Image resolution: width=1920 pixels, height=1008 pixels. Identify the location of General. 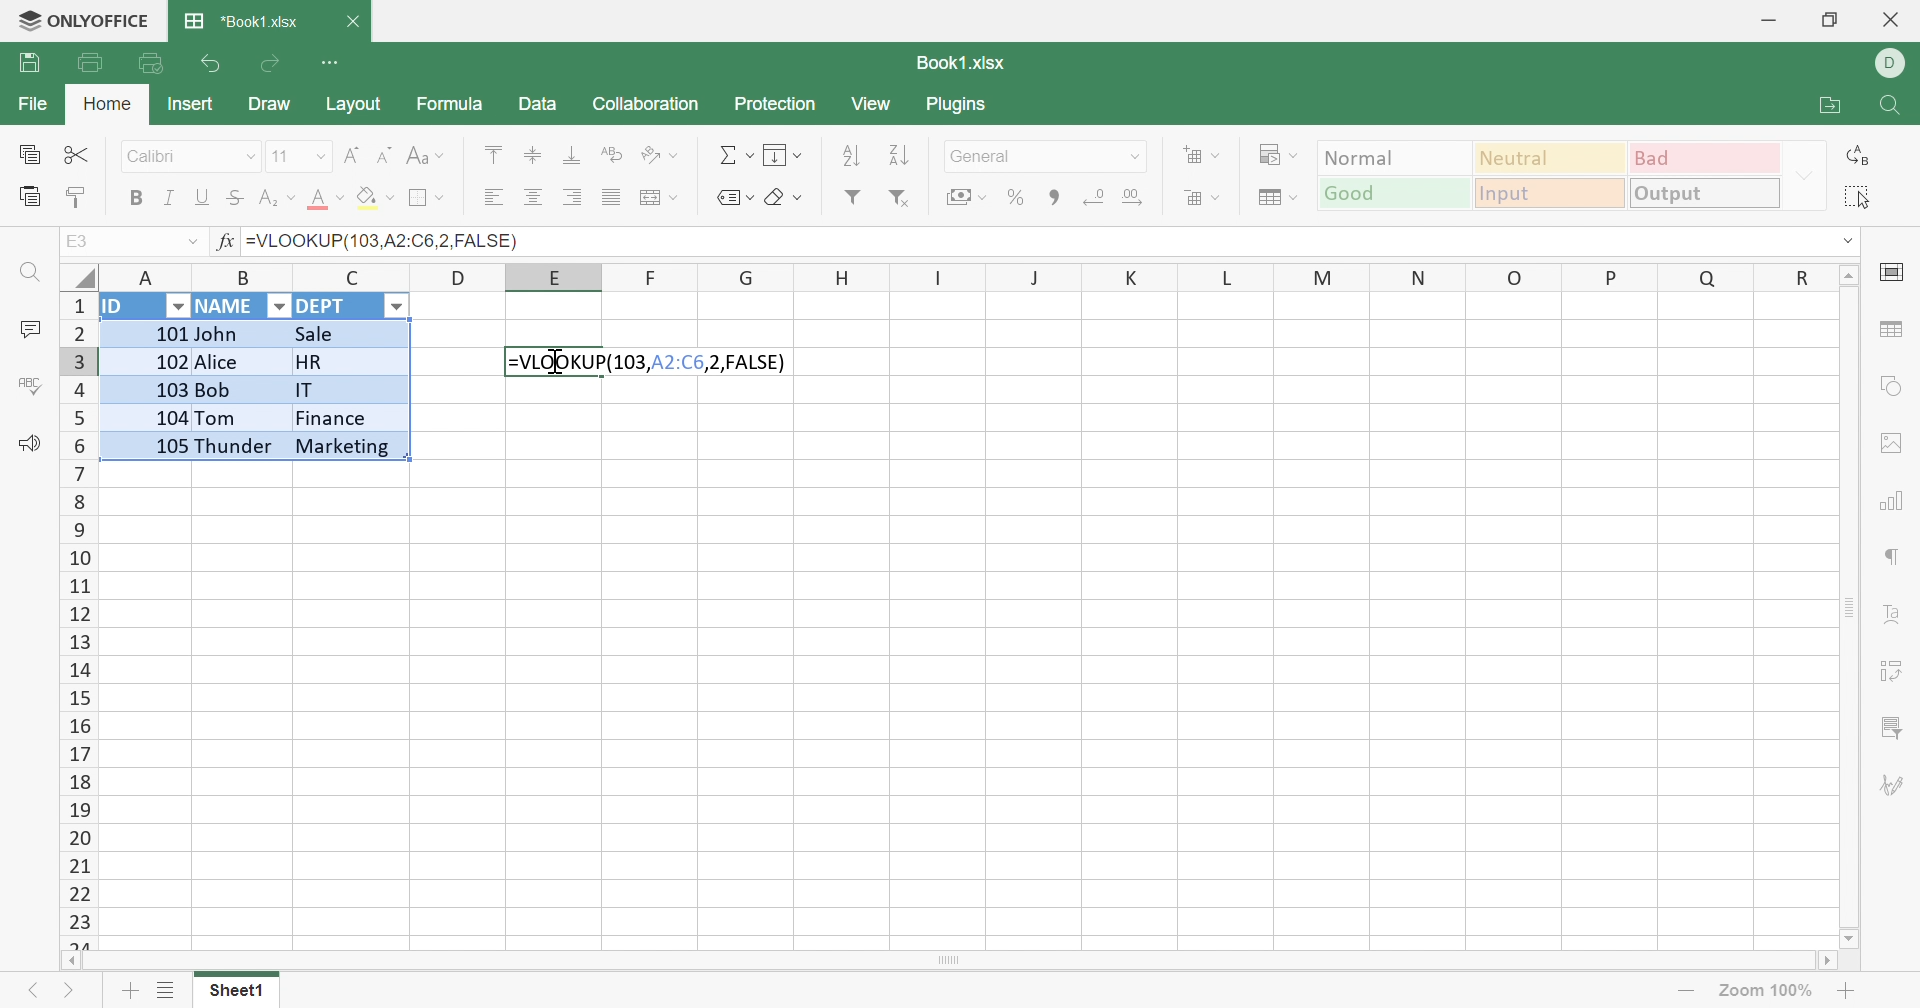
(985, 156).